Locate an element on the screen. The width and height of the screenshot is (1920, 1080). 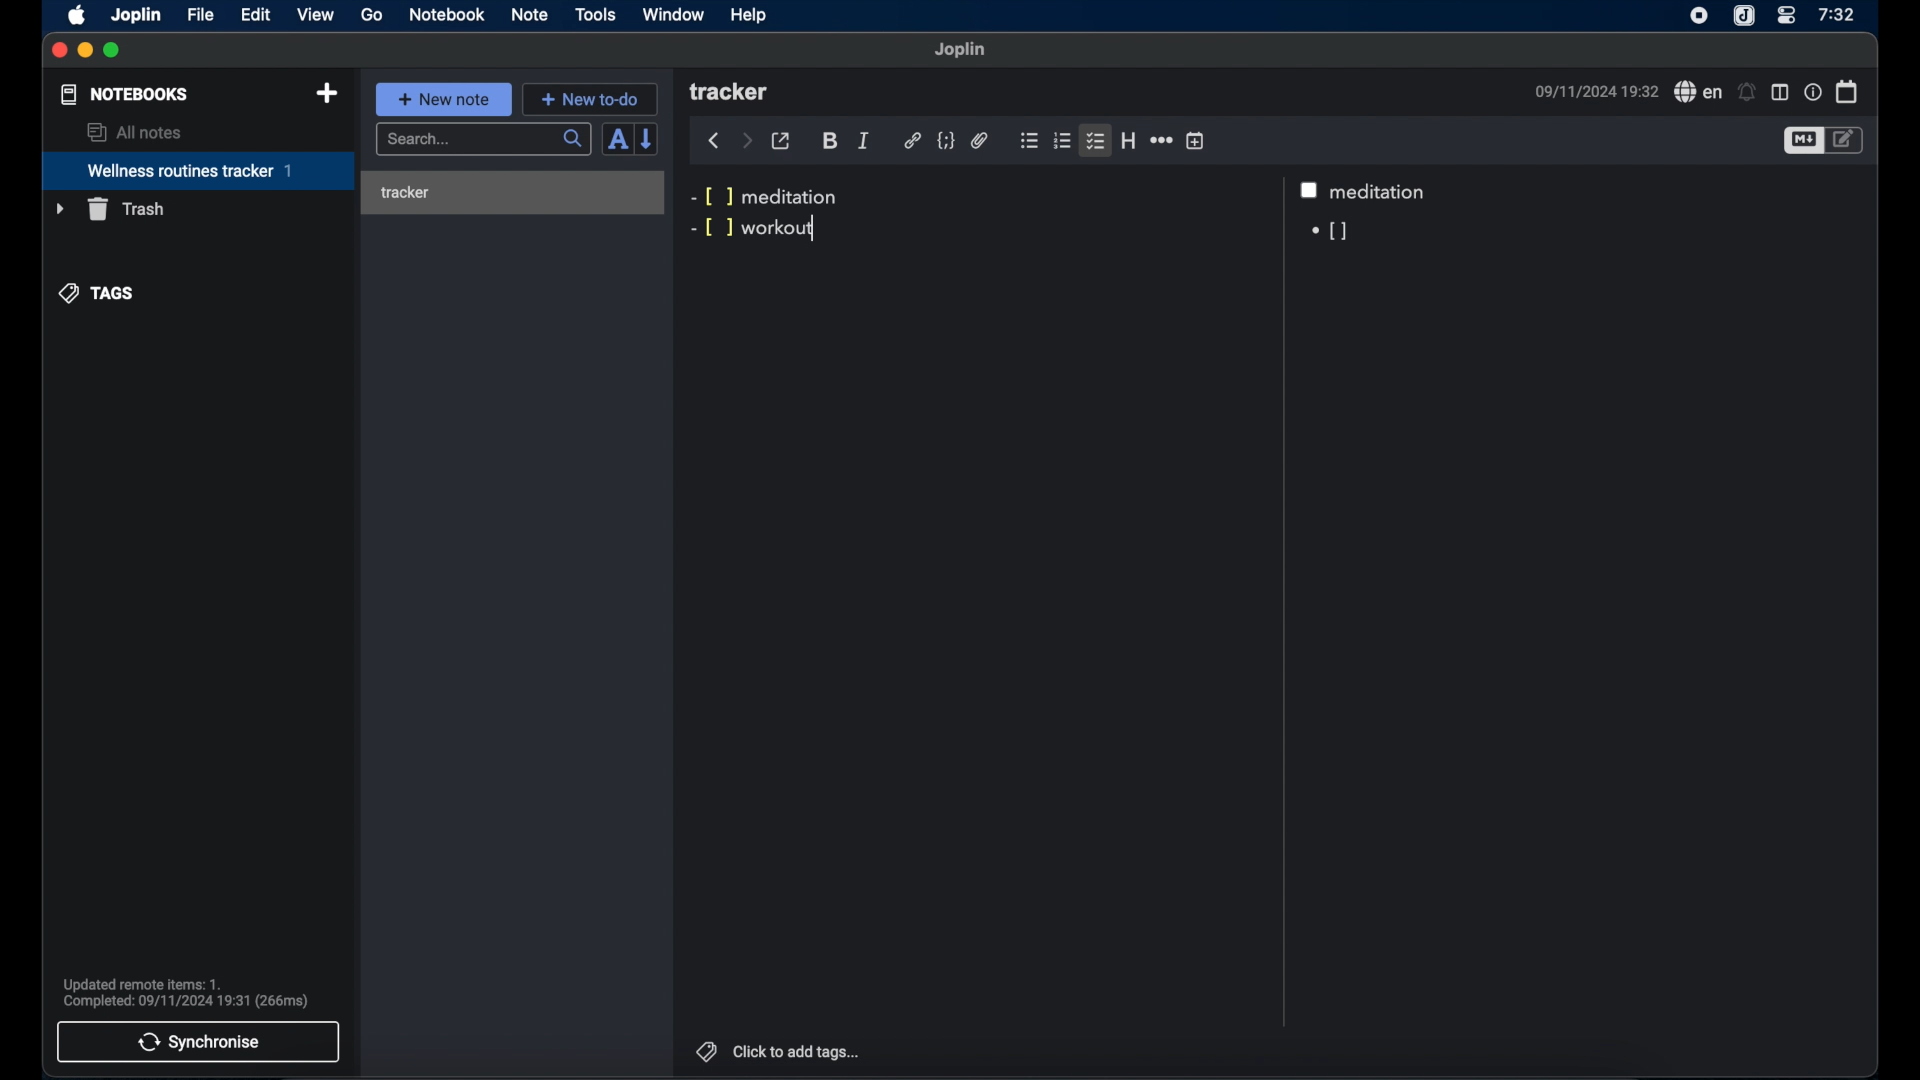
wellness routines tracker 1 is located at coordinates (197, 172).